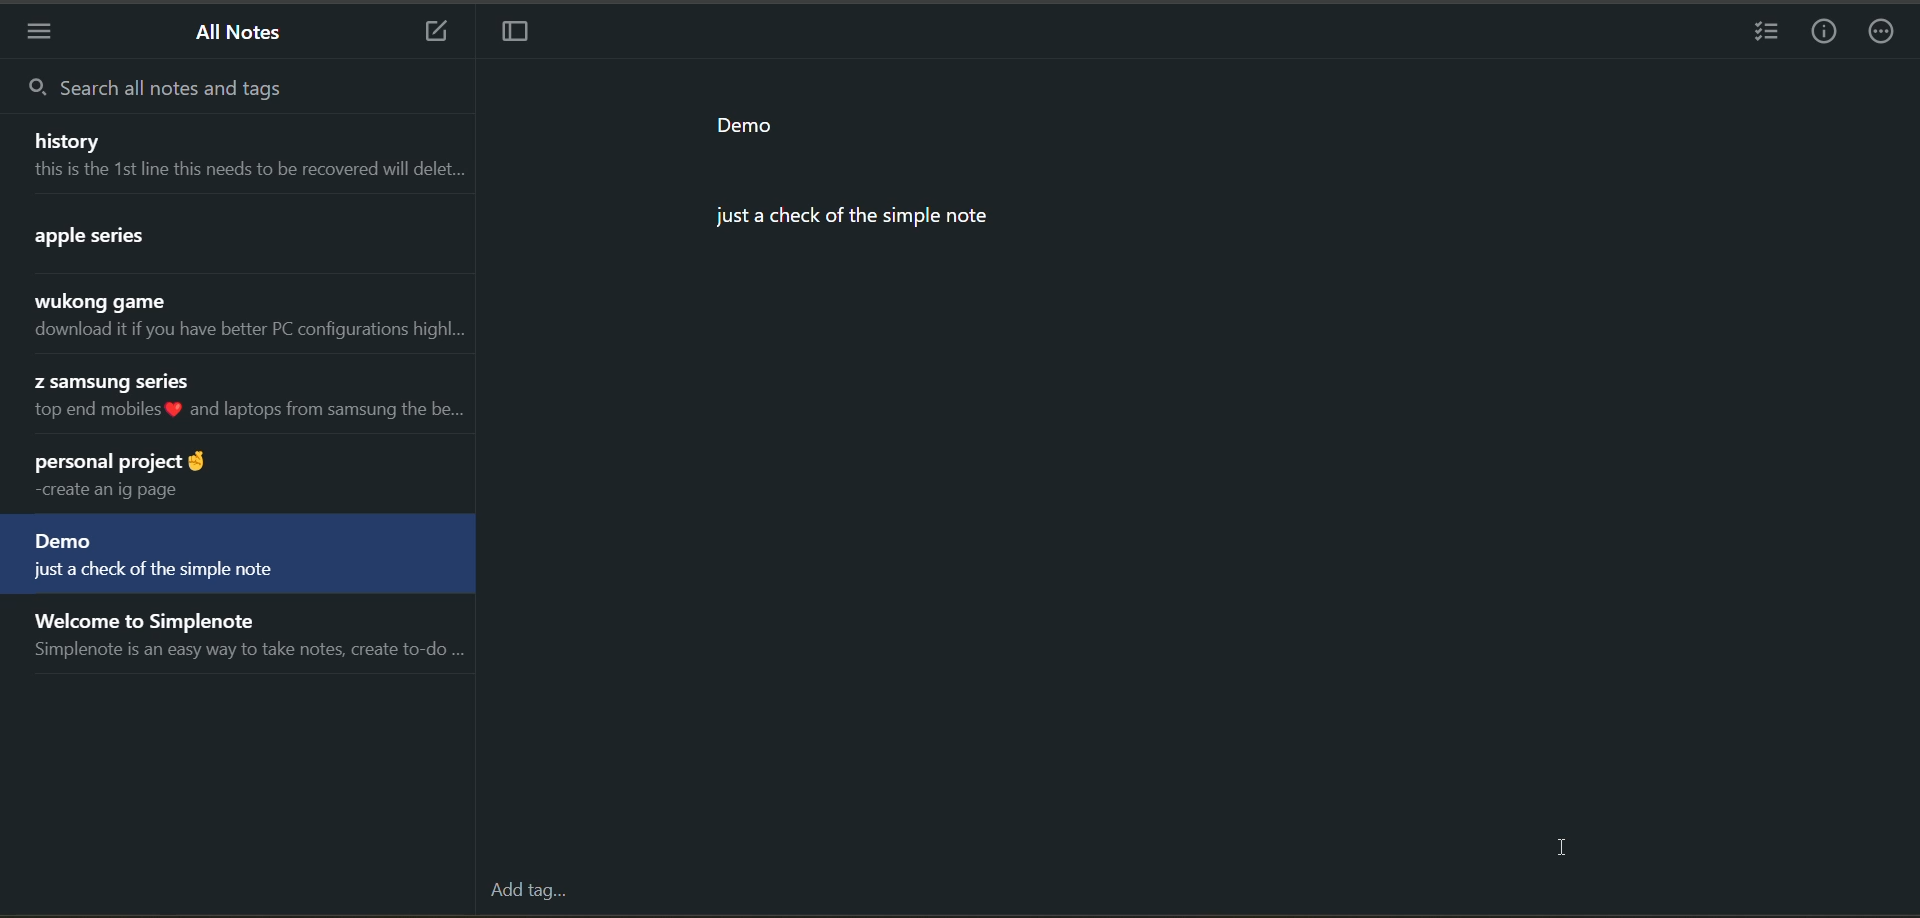 This screenshot has height=918, width=1920. I want to click on cursor, so click(1565, 849).